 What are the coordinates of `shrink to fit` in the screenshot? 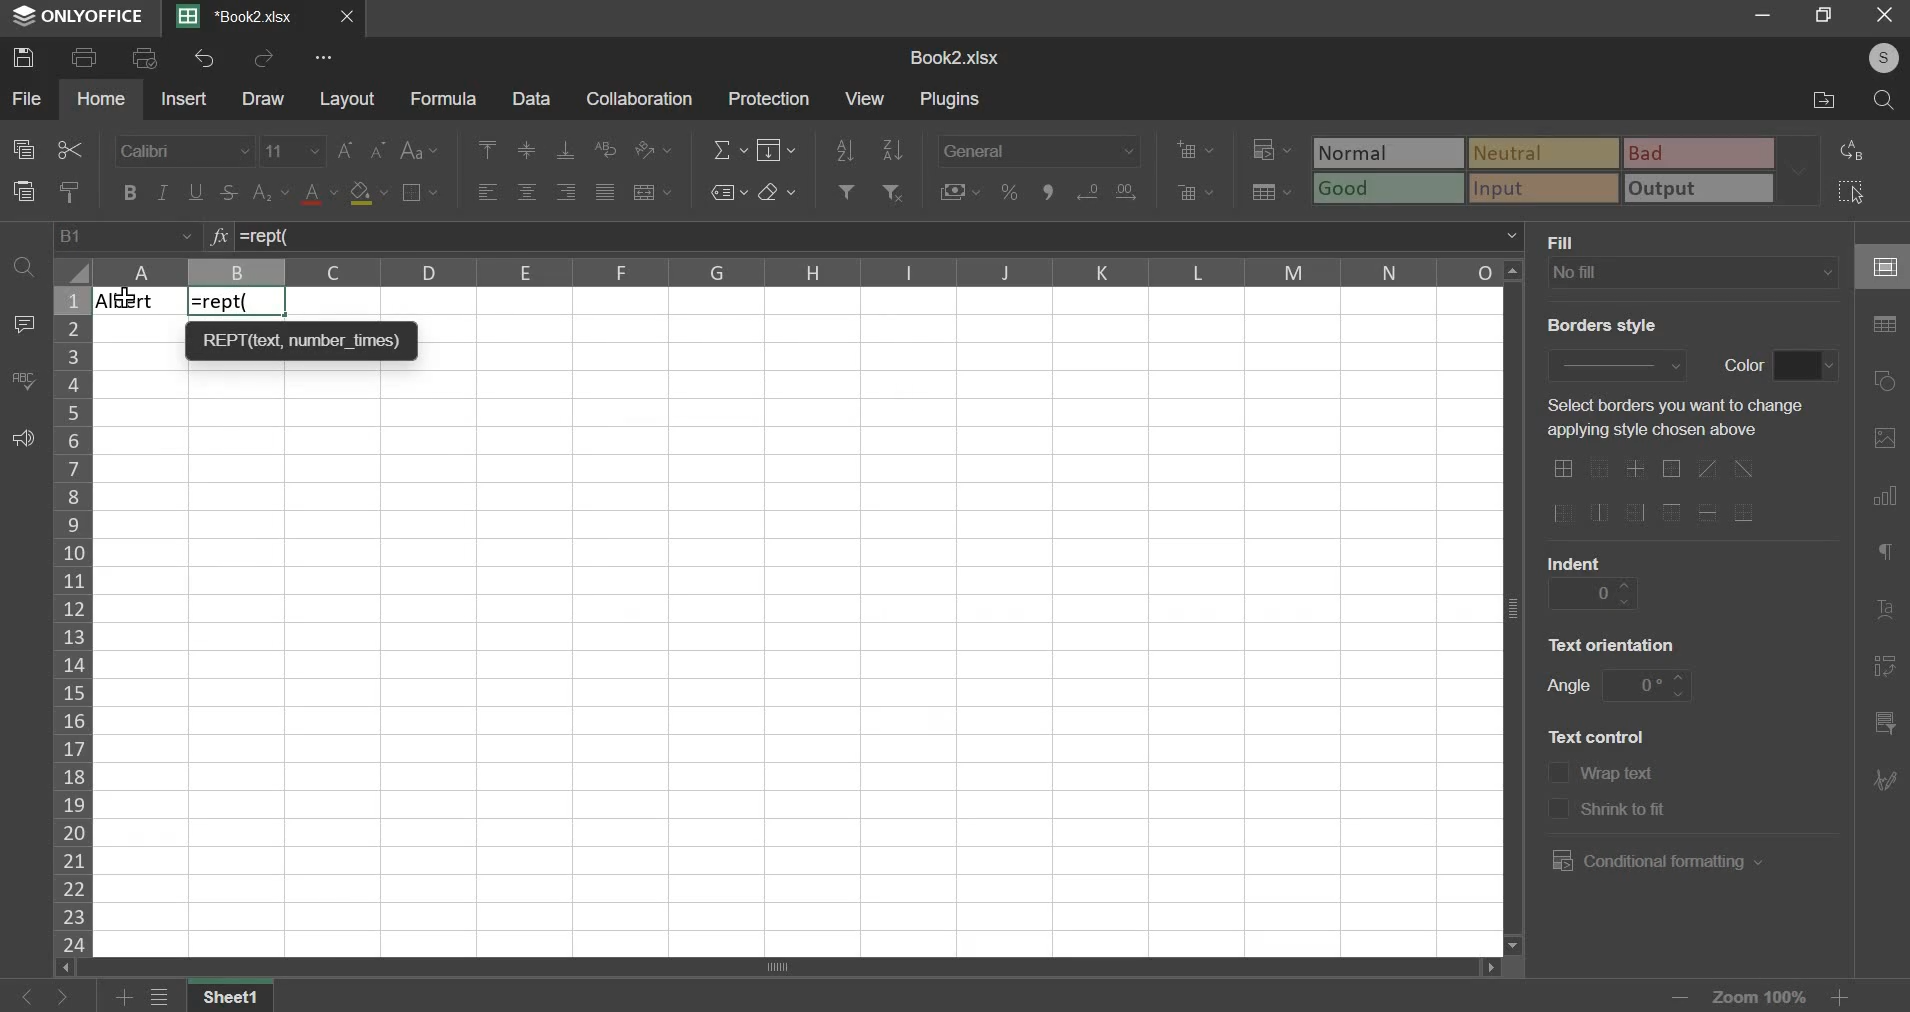 It's located at (1612, 810).